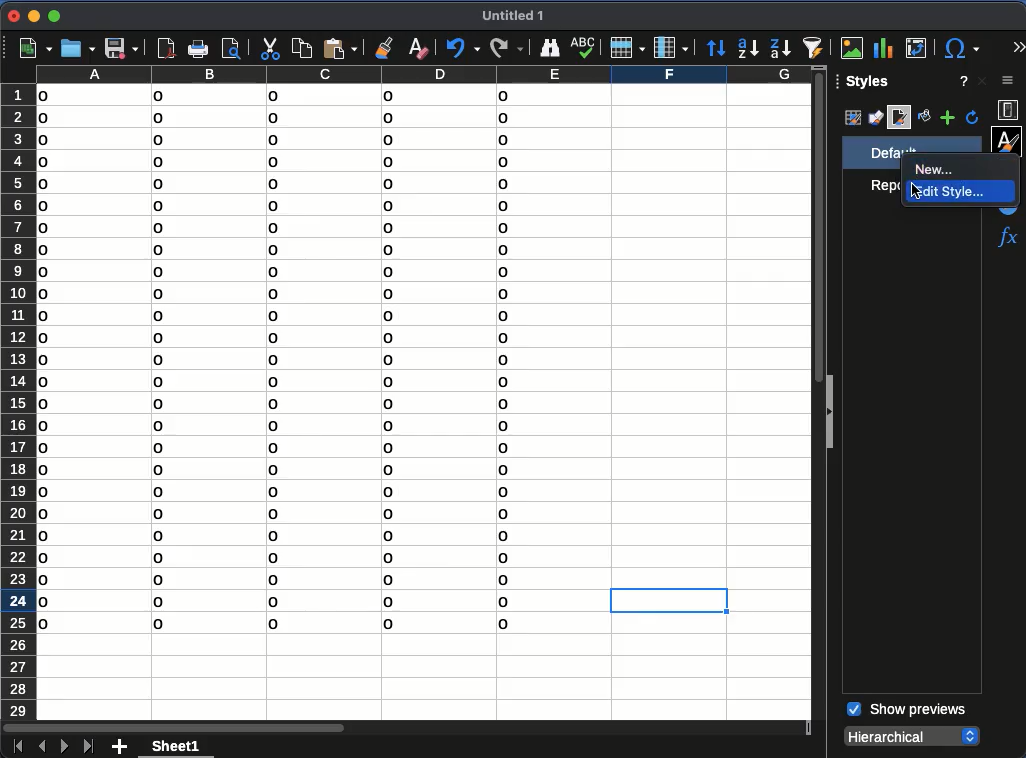  I want to click on navigator, so click(1007, 212).